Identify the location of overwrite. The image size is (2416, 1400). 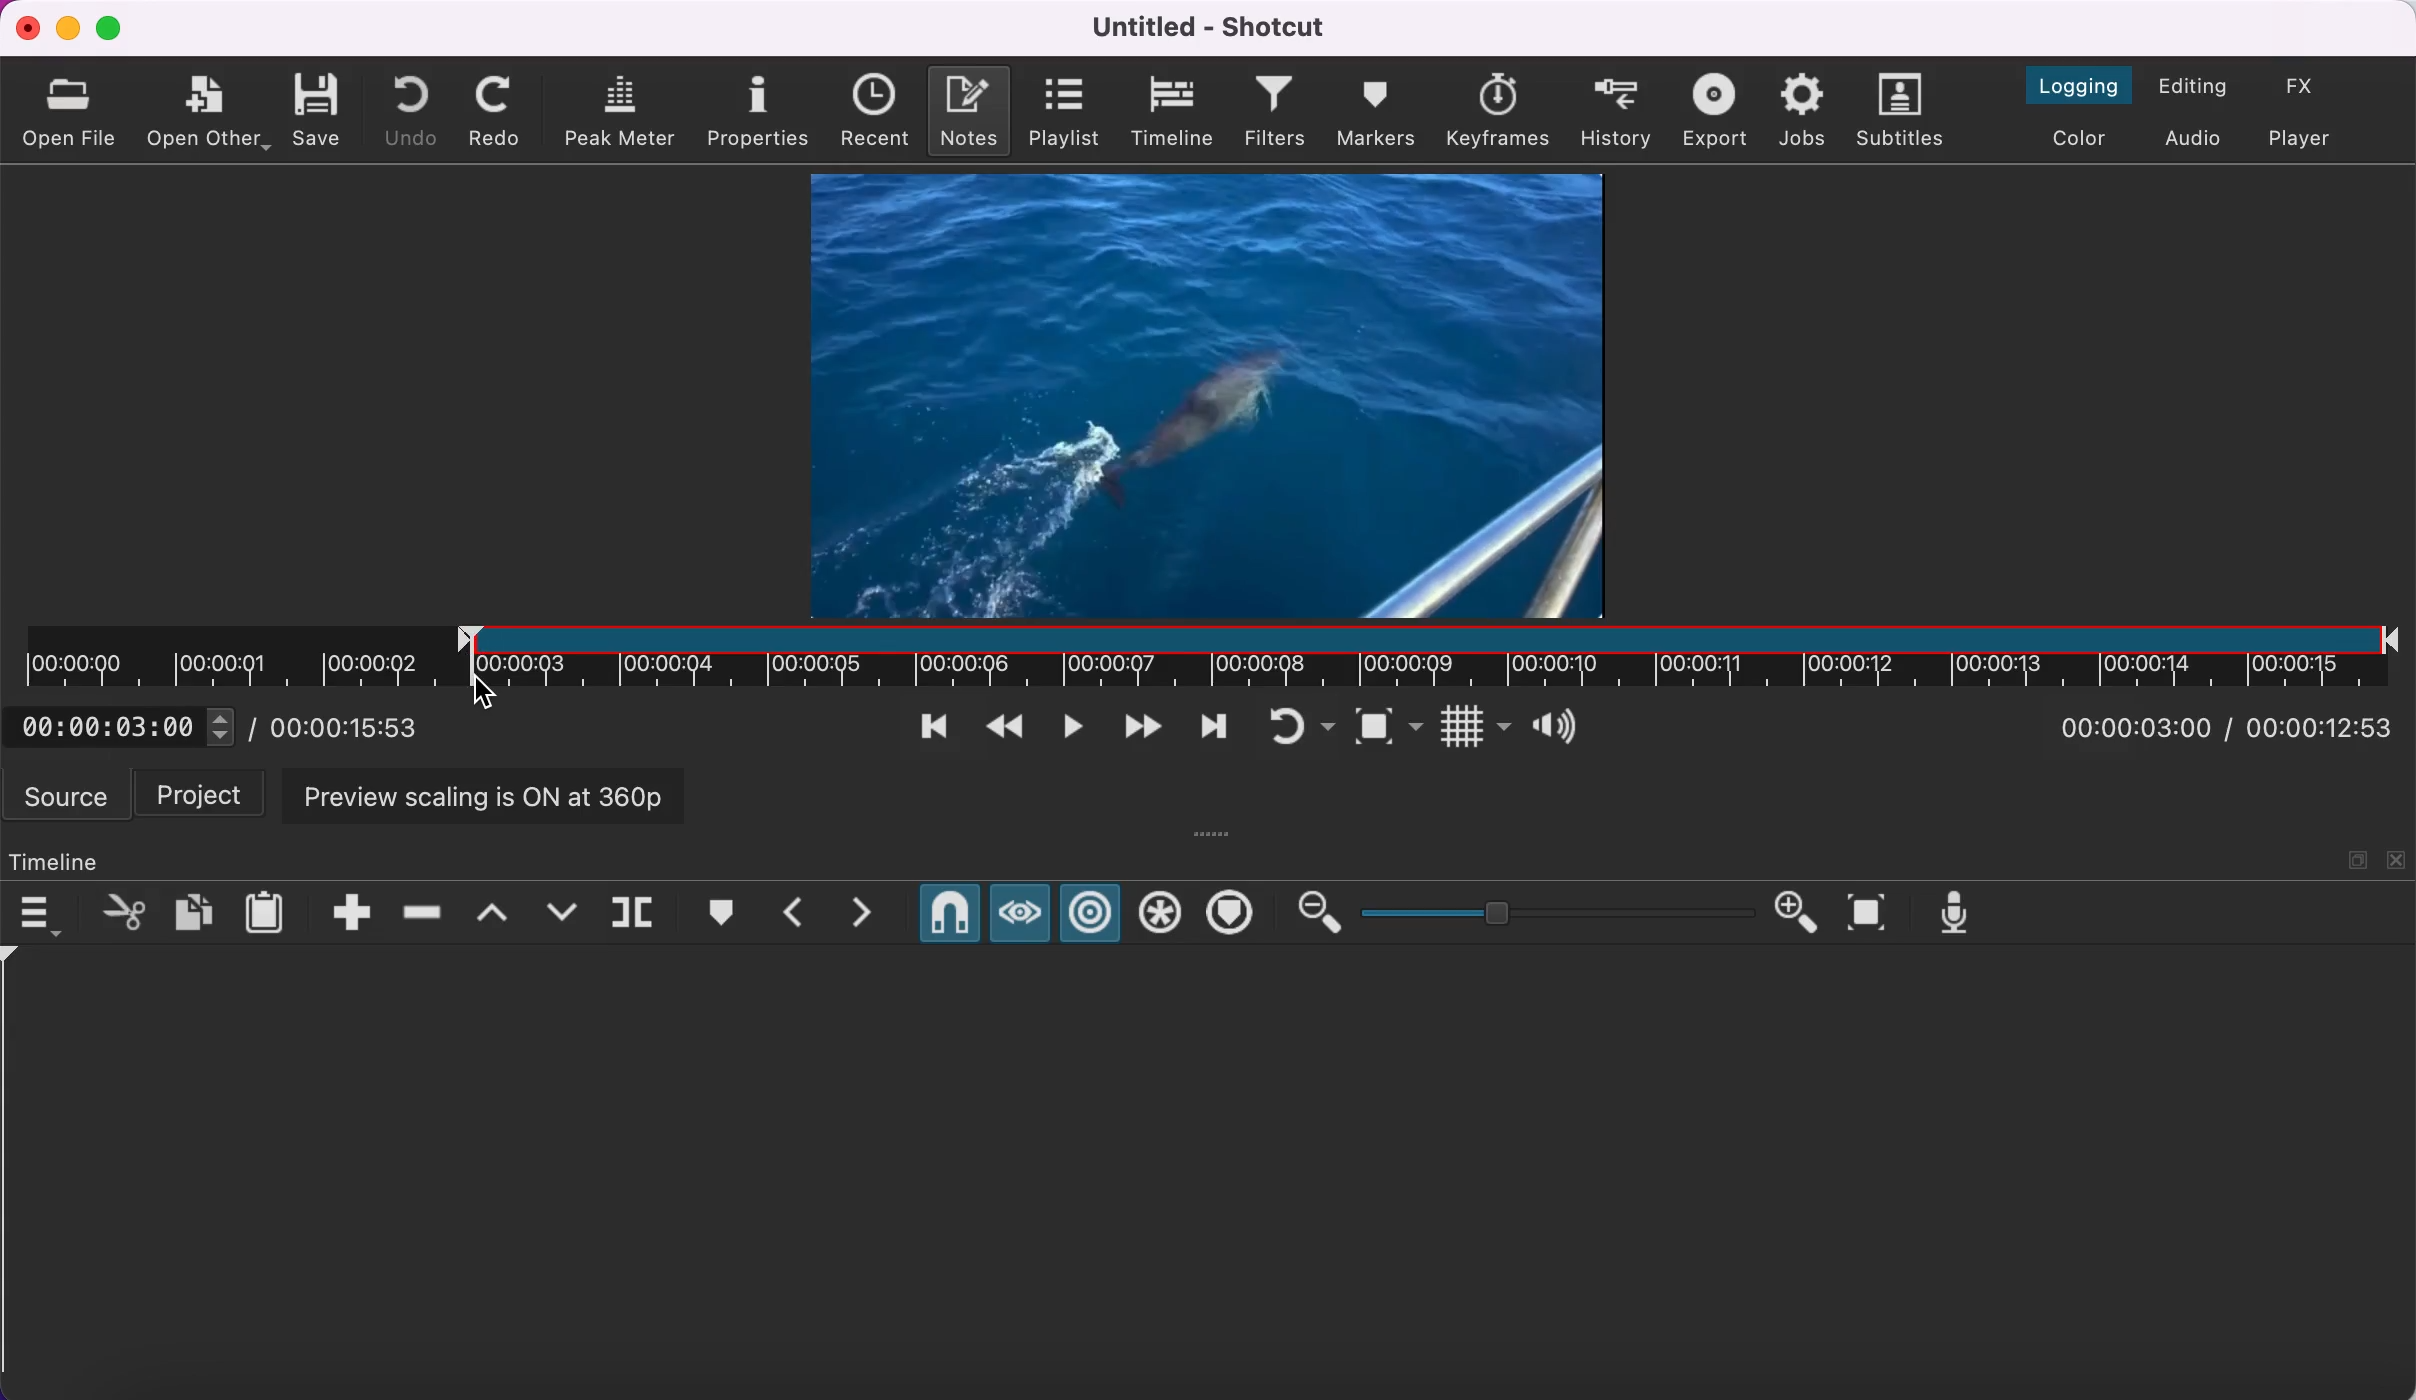
(560, 912).